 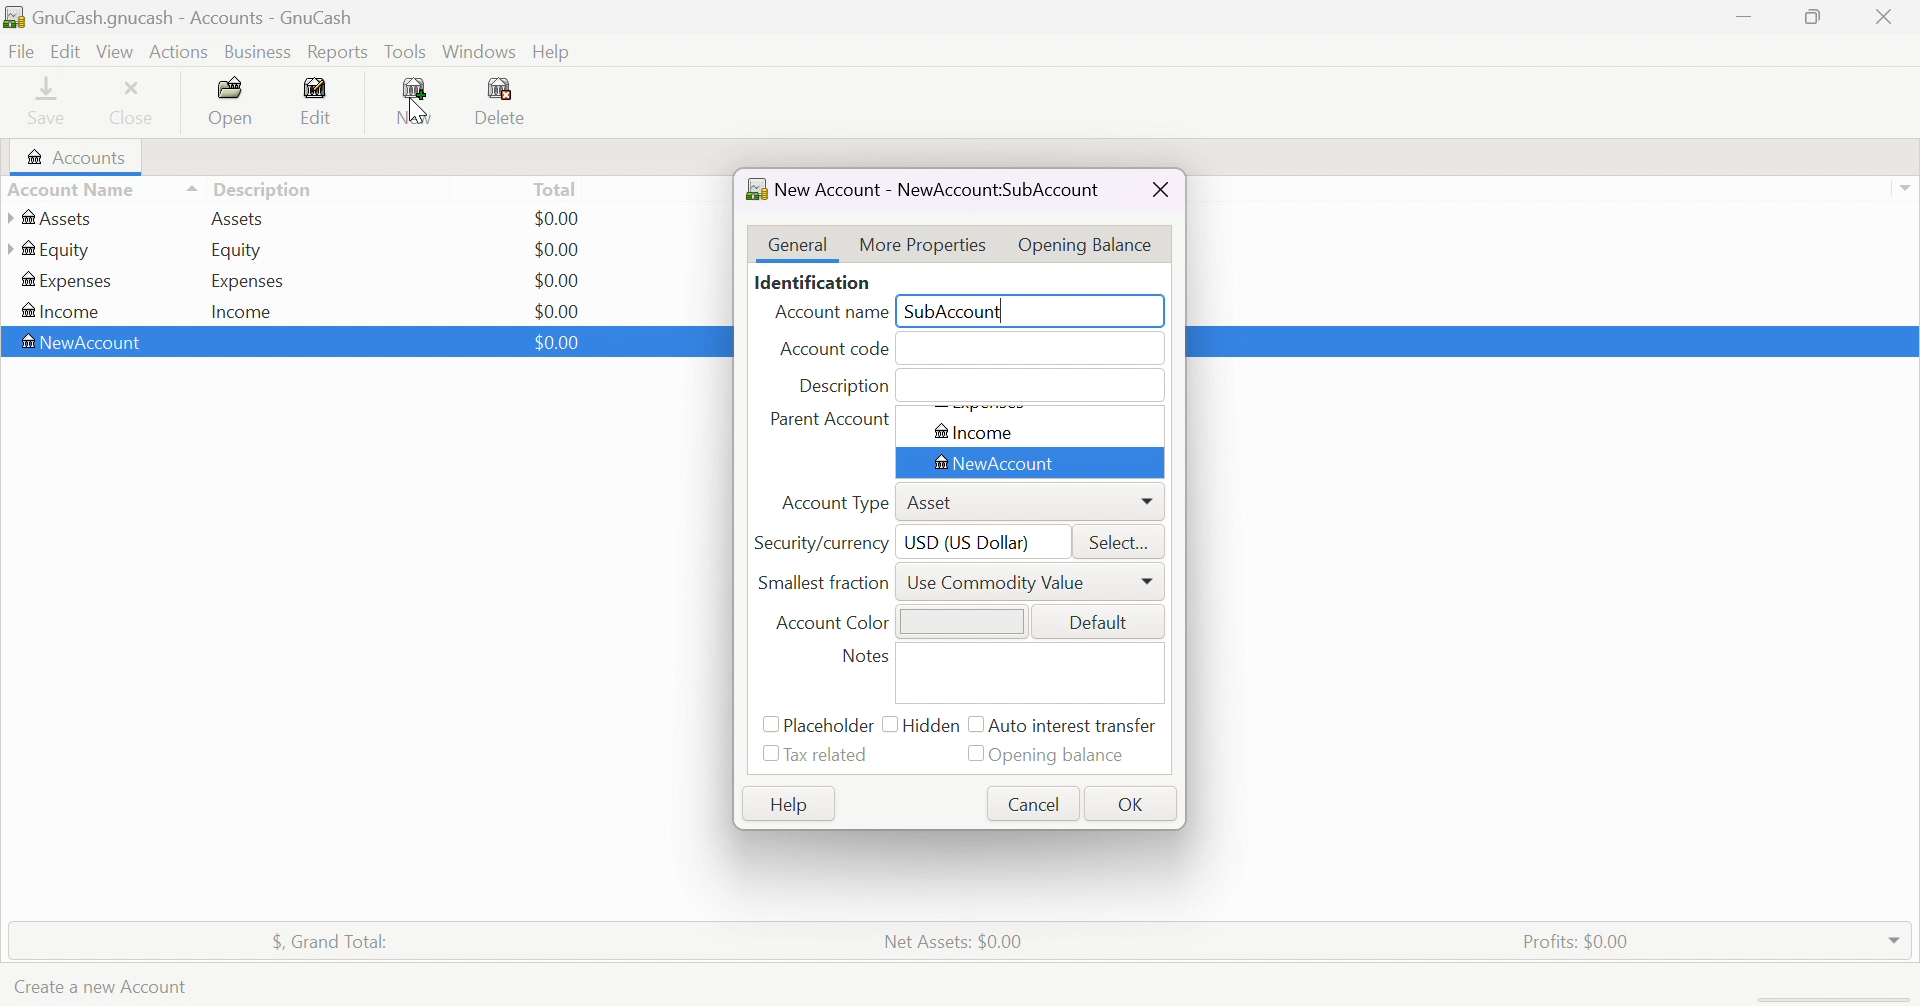 I want to click on Expenses, so click(x=249, y=282).